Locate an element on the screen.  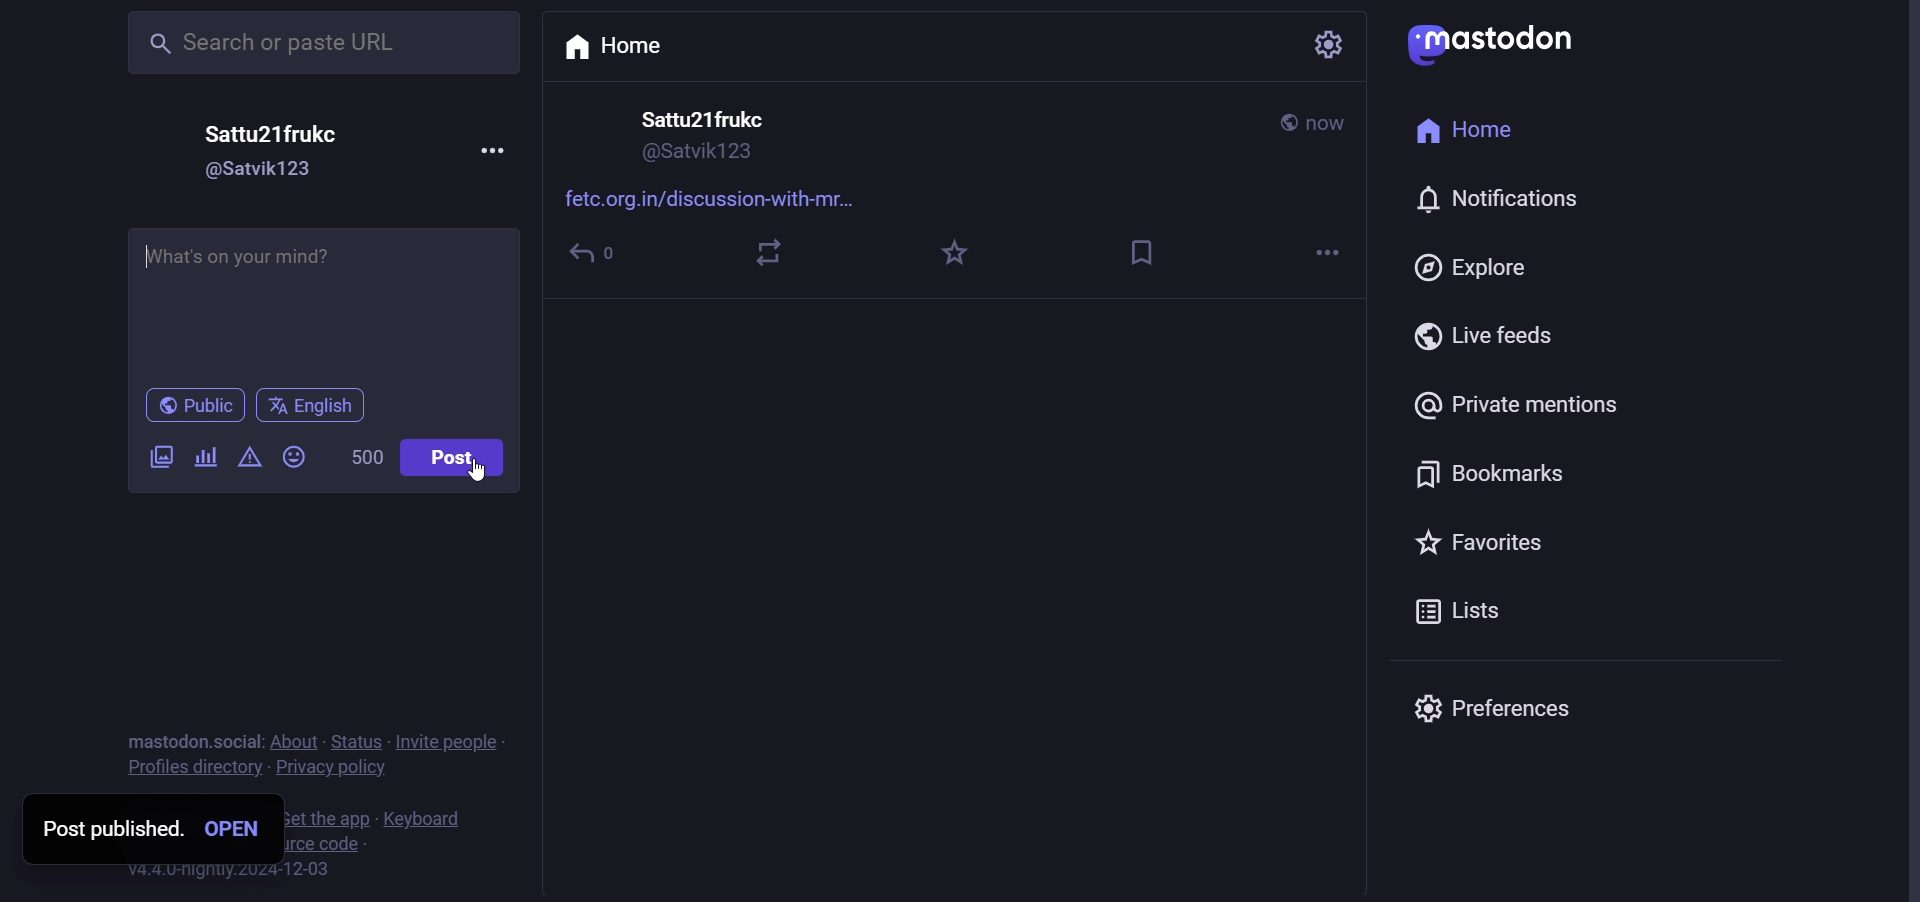
more is located at coordinates (498, 146).